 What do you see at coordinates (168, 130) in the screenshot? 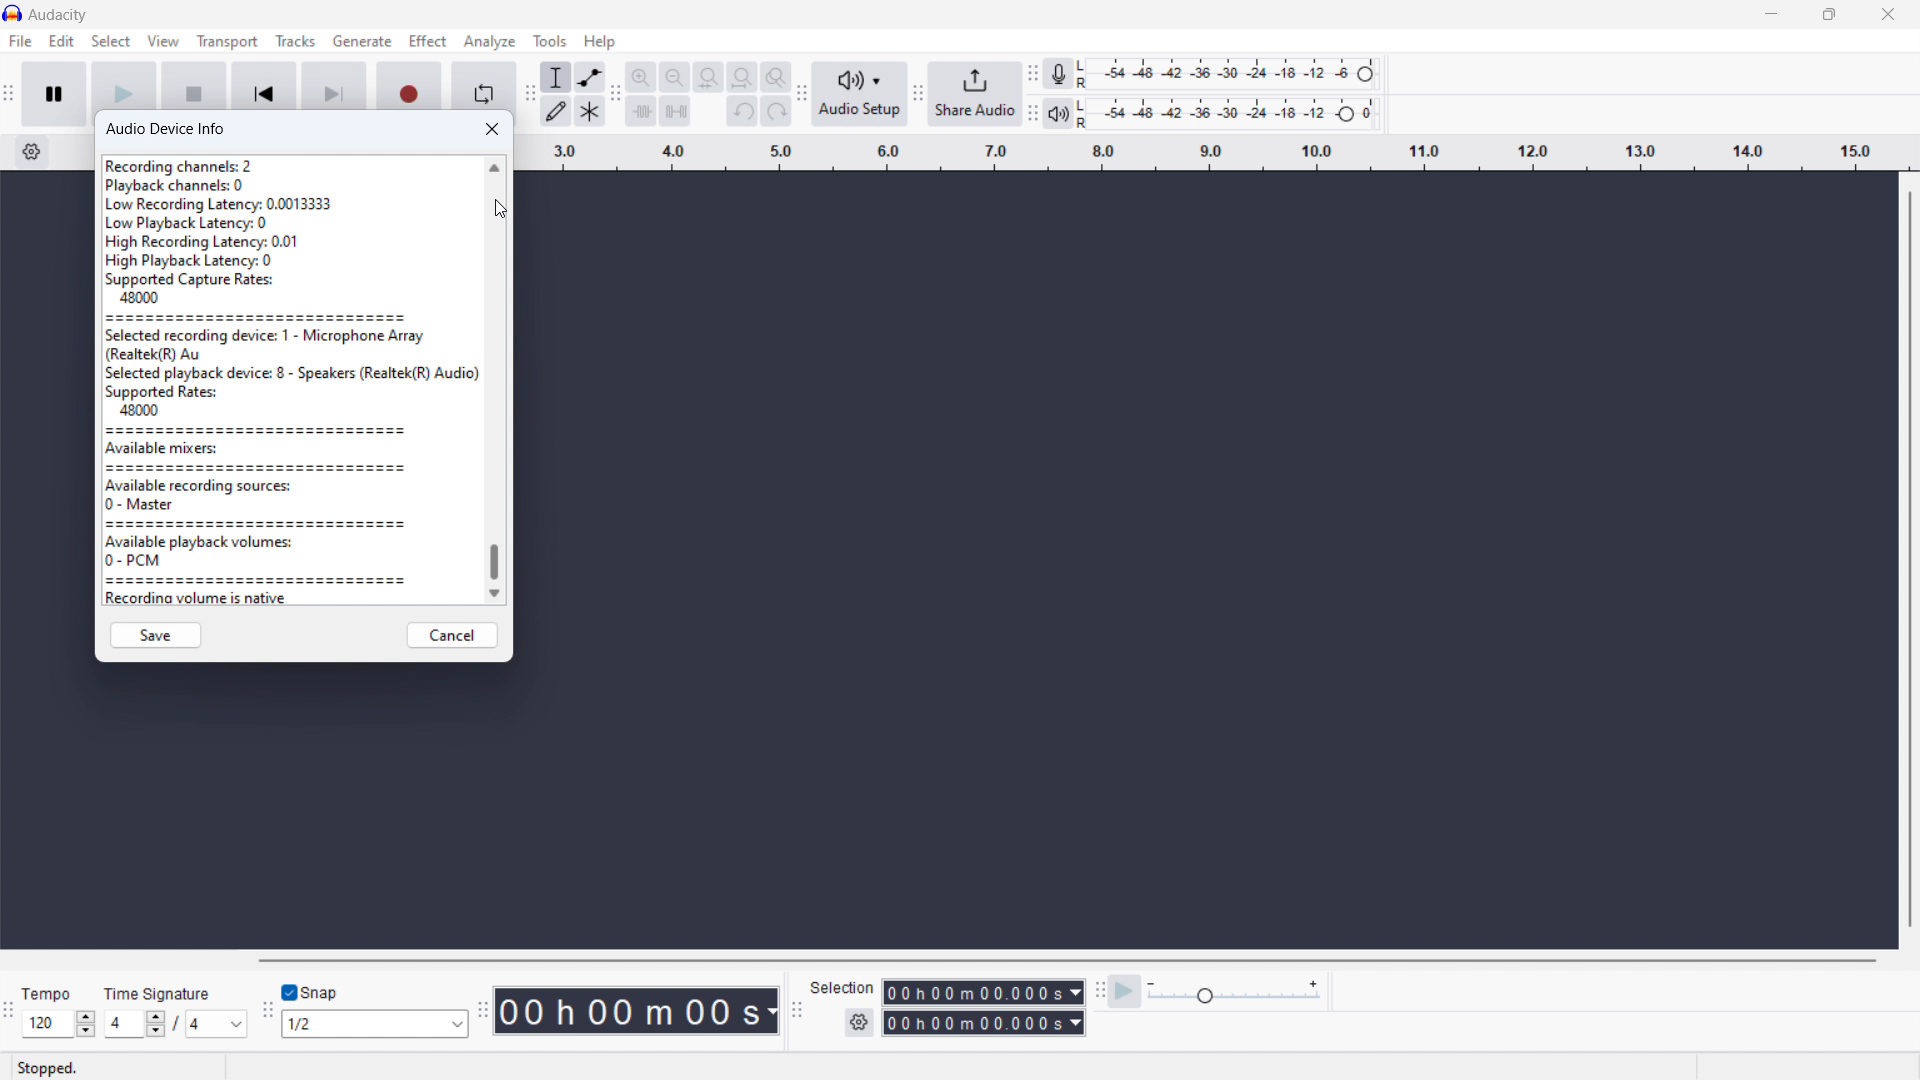
I see `audio device info` at bounding box center [168, 130].